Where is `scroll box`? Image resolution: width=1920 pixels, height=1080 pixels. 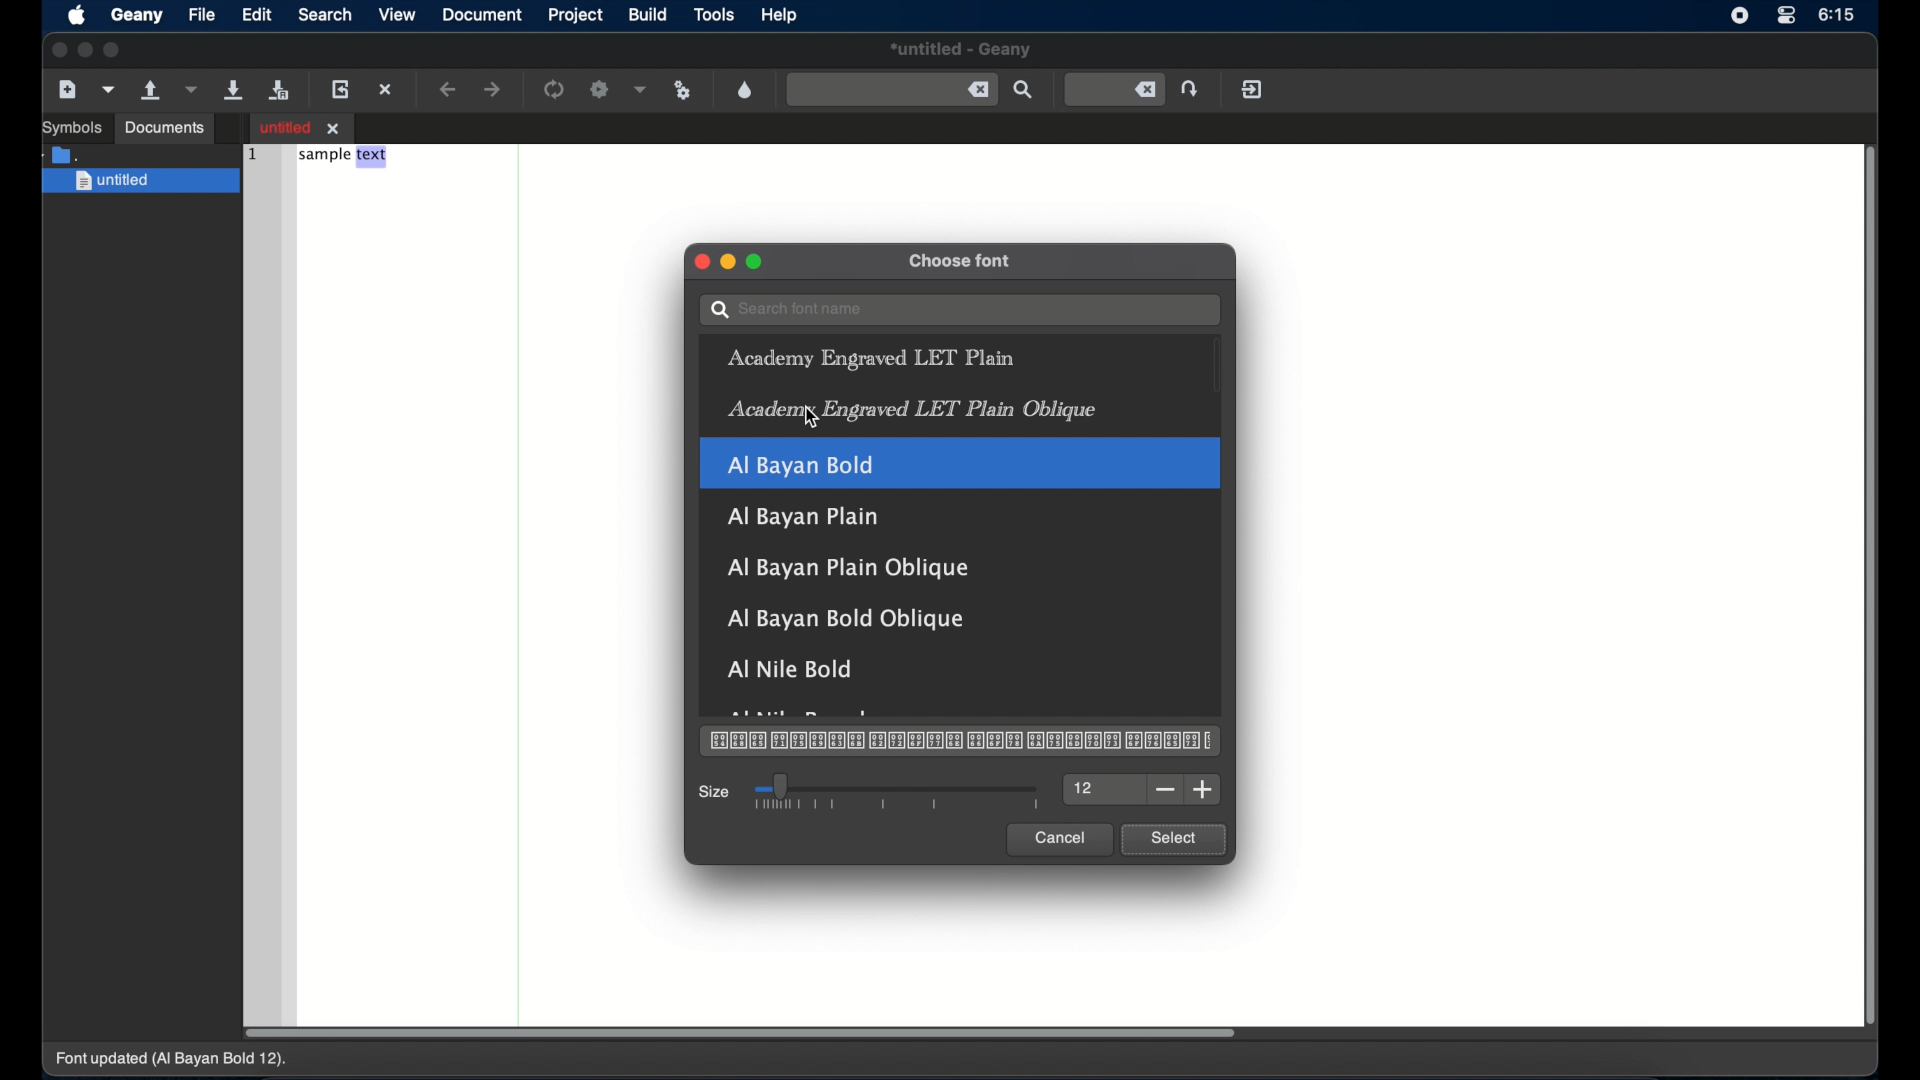 scroll box is located at coordinates (740, 1033).